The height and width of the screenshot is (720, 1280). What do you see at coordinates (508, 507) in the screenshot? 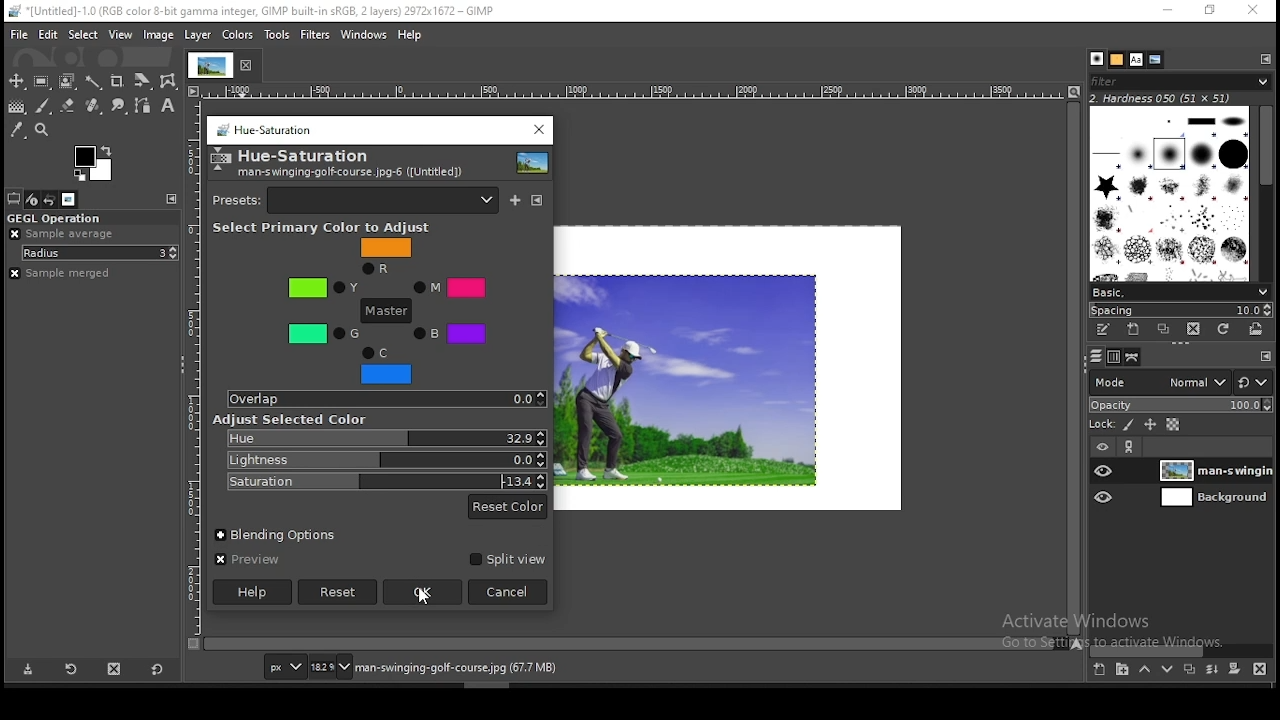
I see `reset color` at bounding box center [508, 507].